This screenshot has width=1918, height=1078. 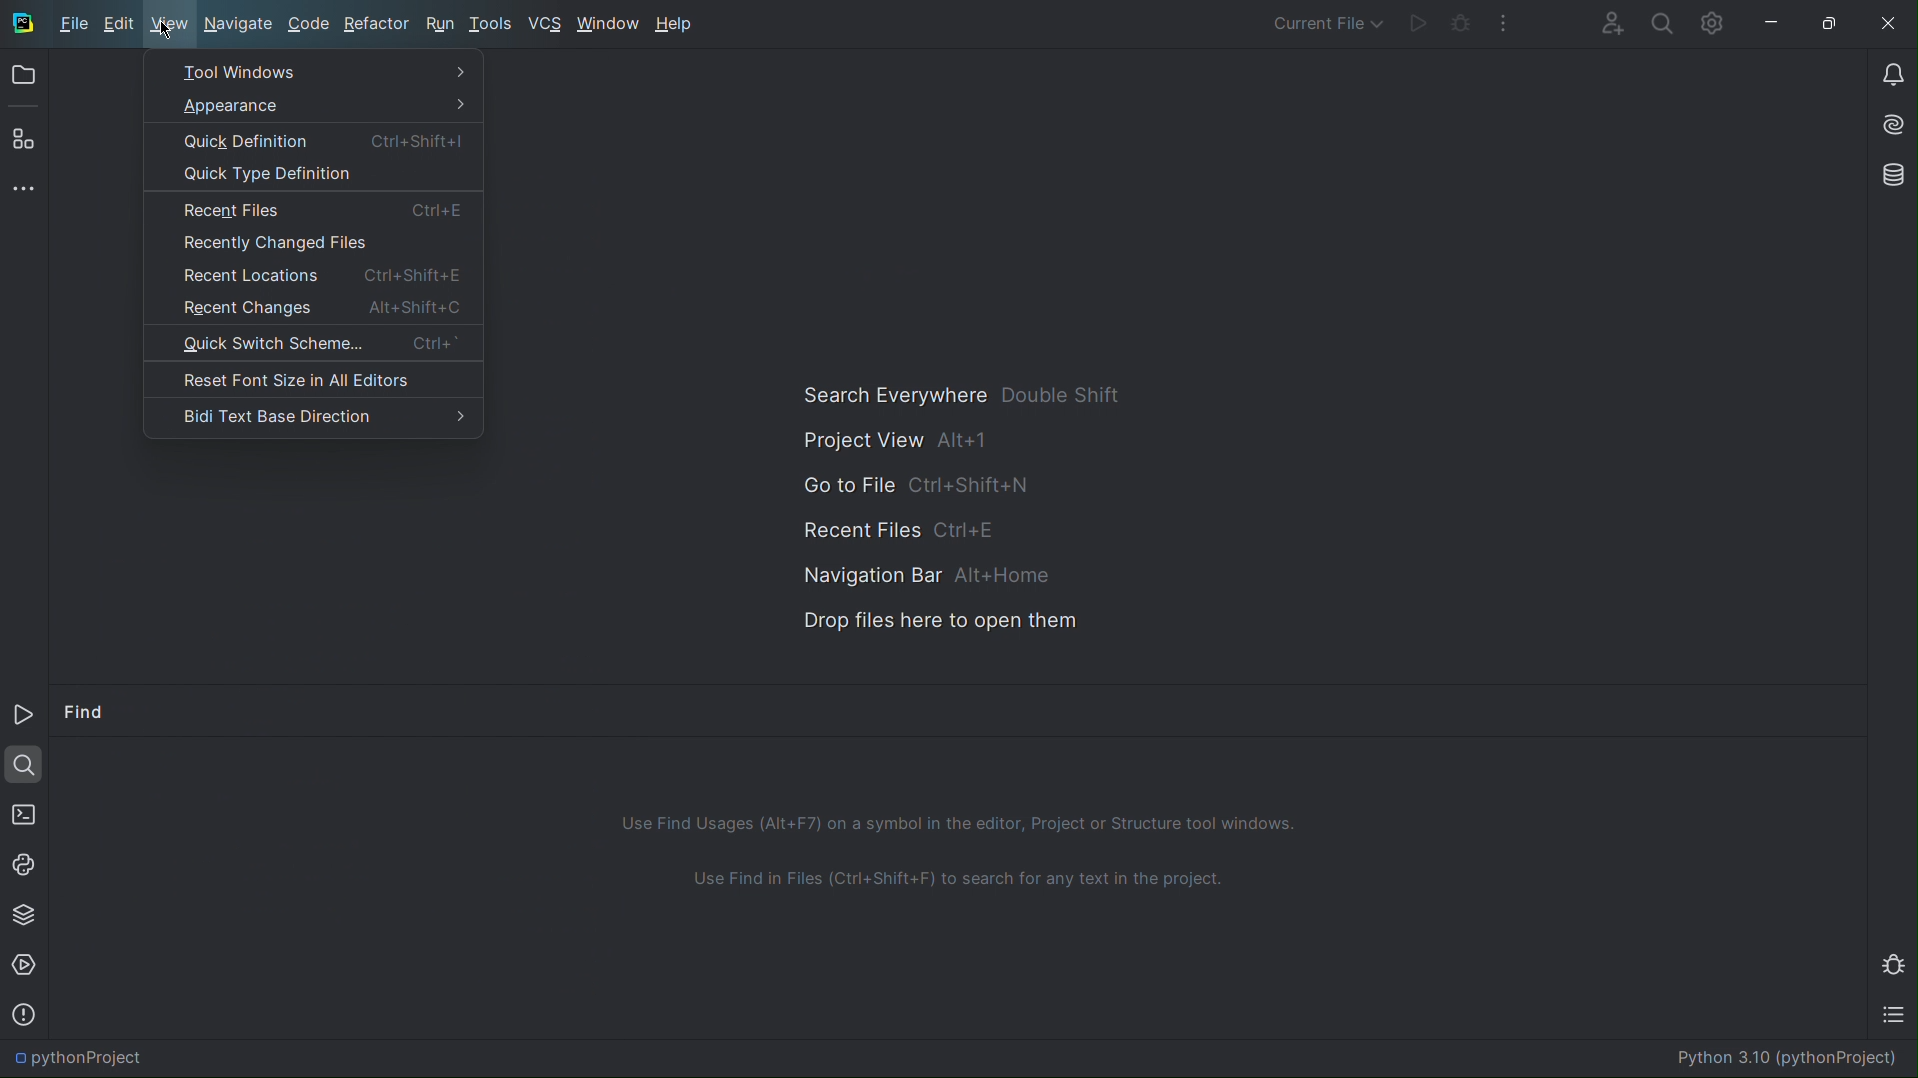 What do you see at coordinates (317, 107) in the screenshot?
I see `Appearance` at bounding box center [317, 107].